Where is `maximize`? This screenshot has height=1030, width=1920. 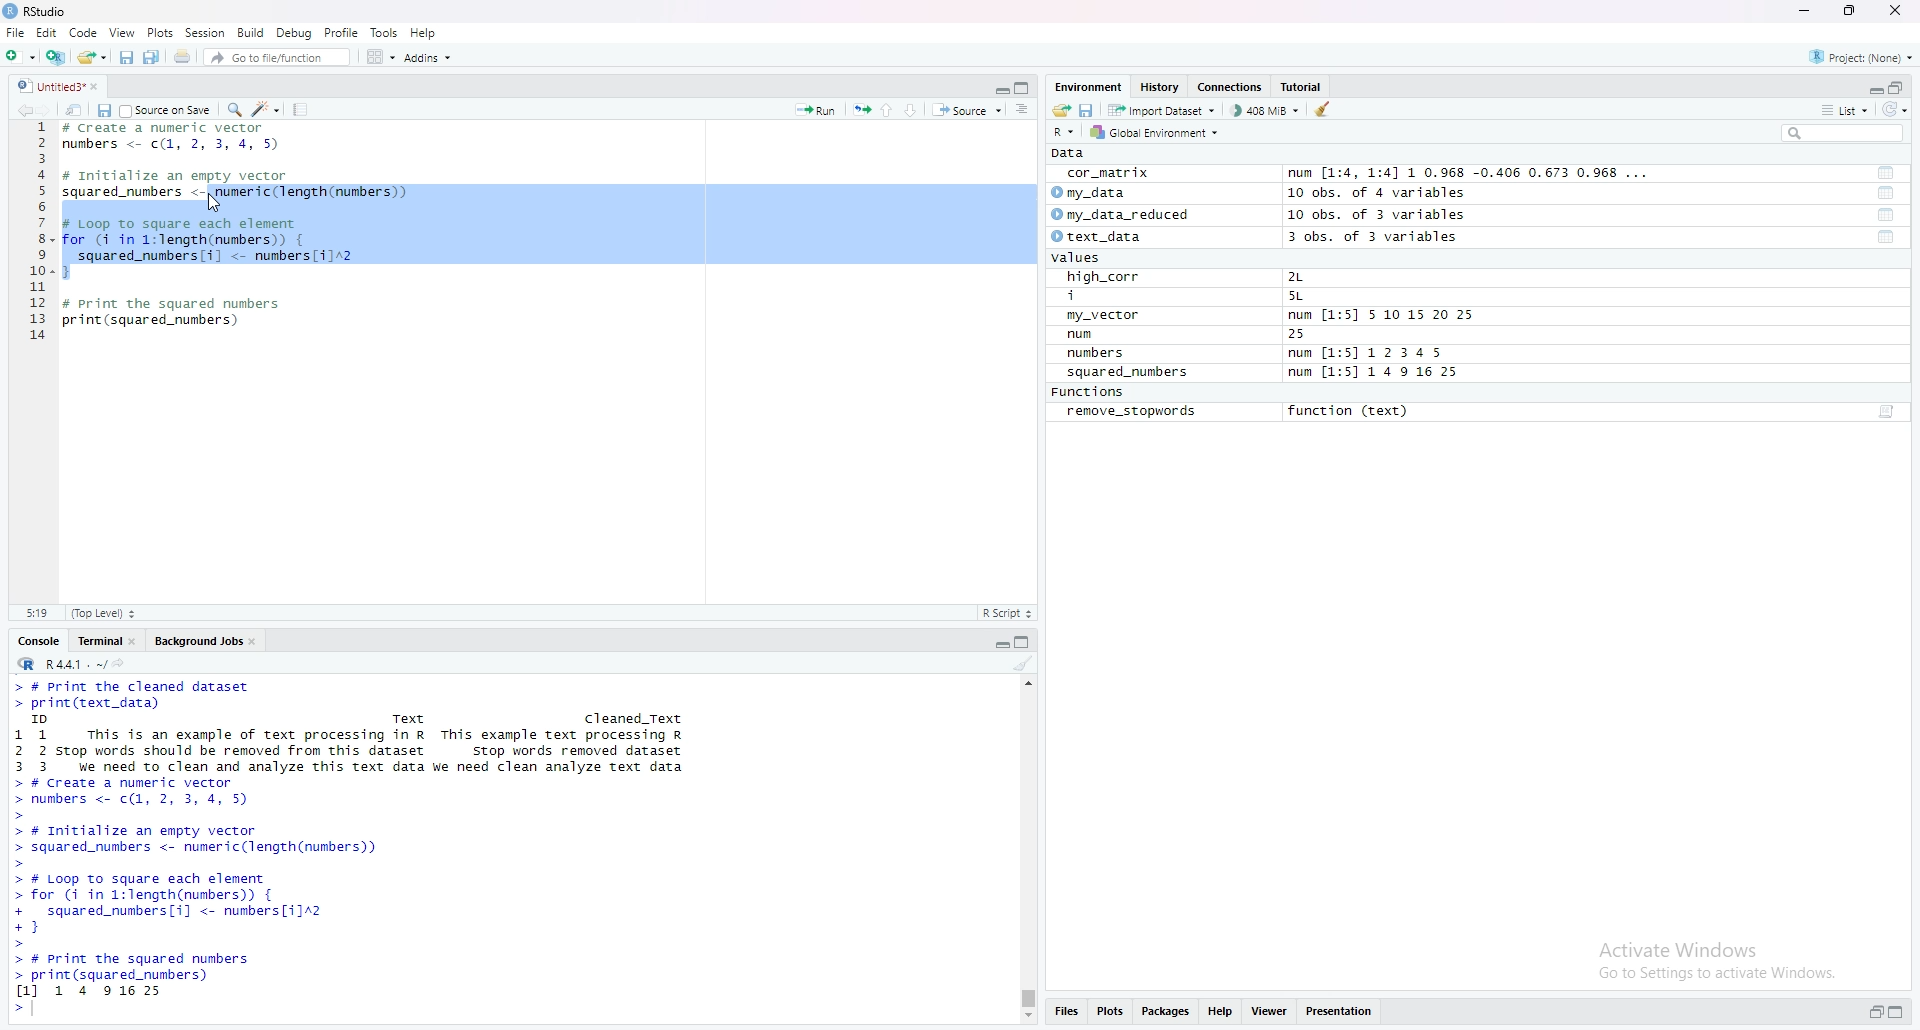 maximize is located at coordinates (1902, 1014).